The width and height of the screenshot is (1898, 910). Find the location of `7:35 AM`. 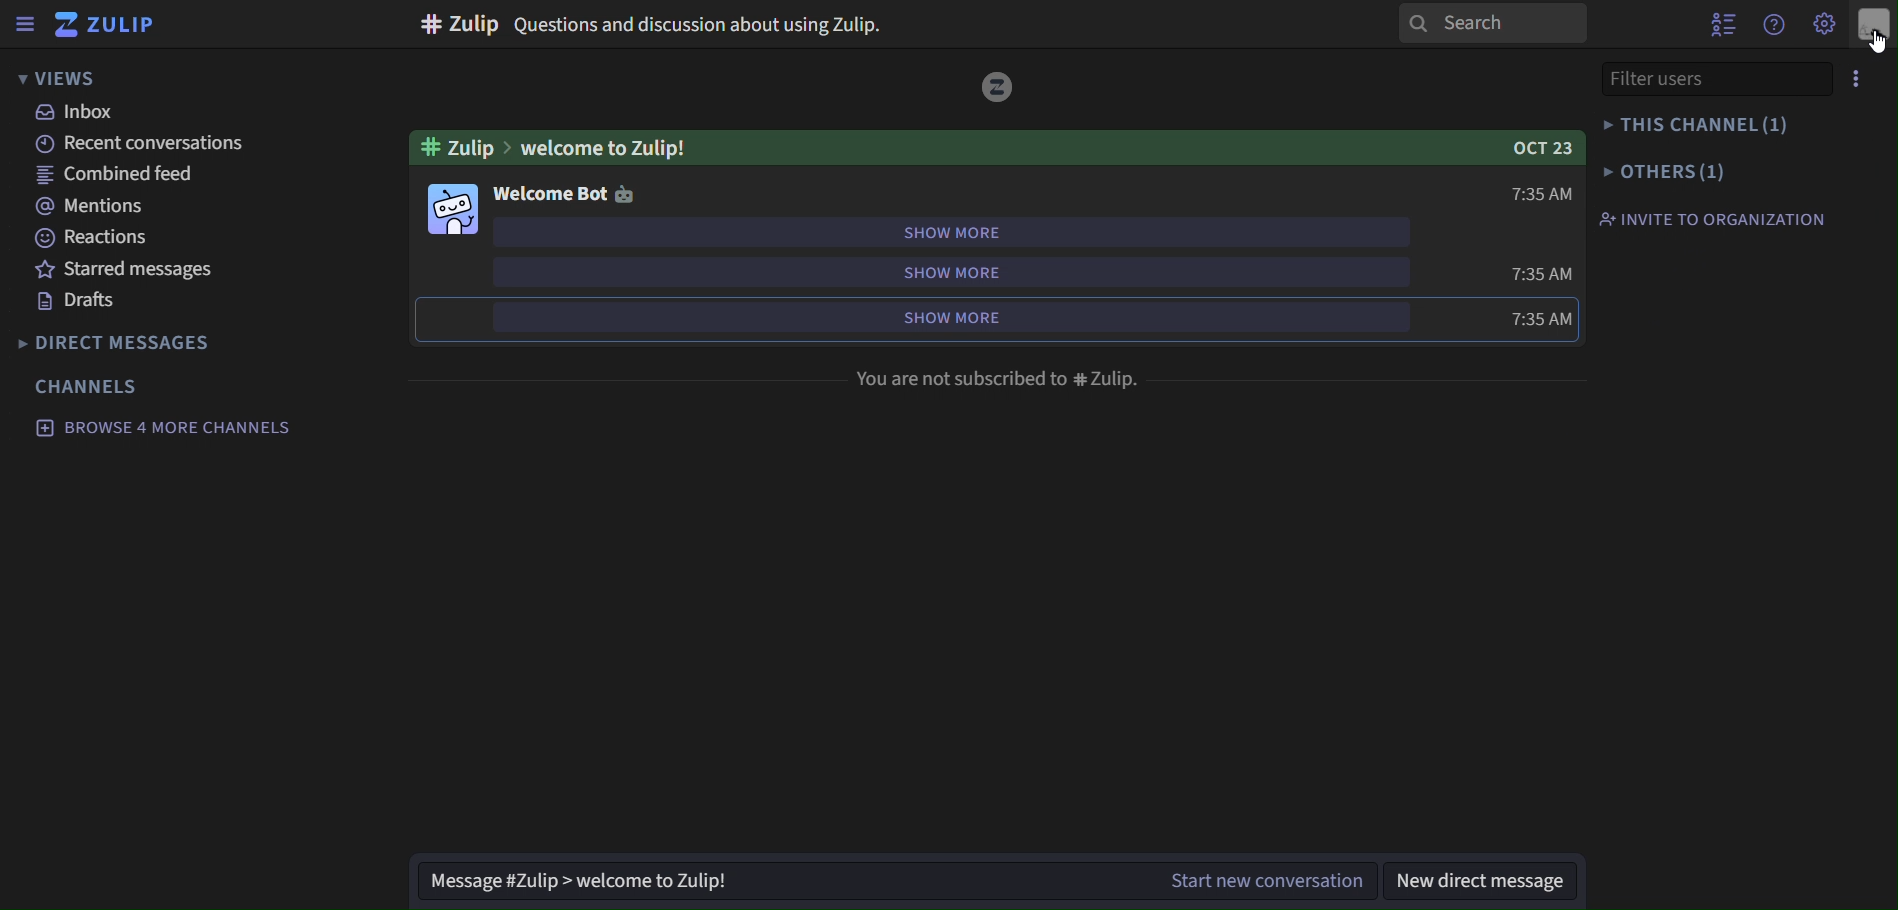

7:35 AM is located at coordinates (1544, 194).